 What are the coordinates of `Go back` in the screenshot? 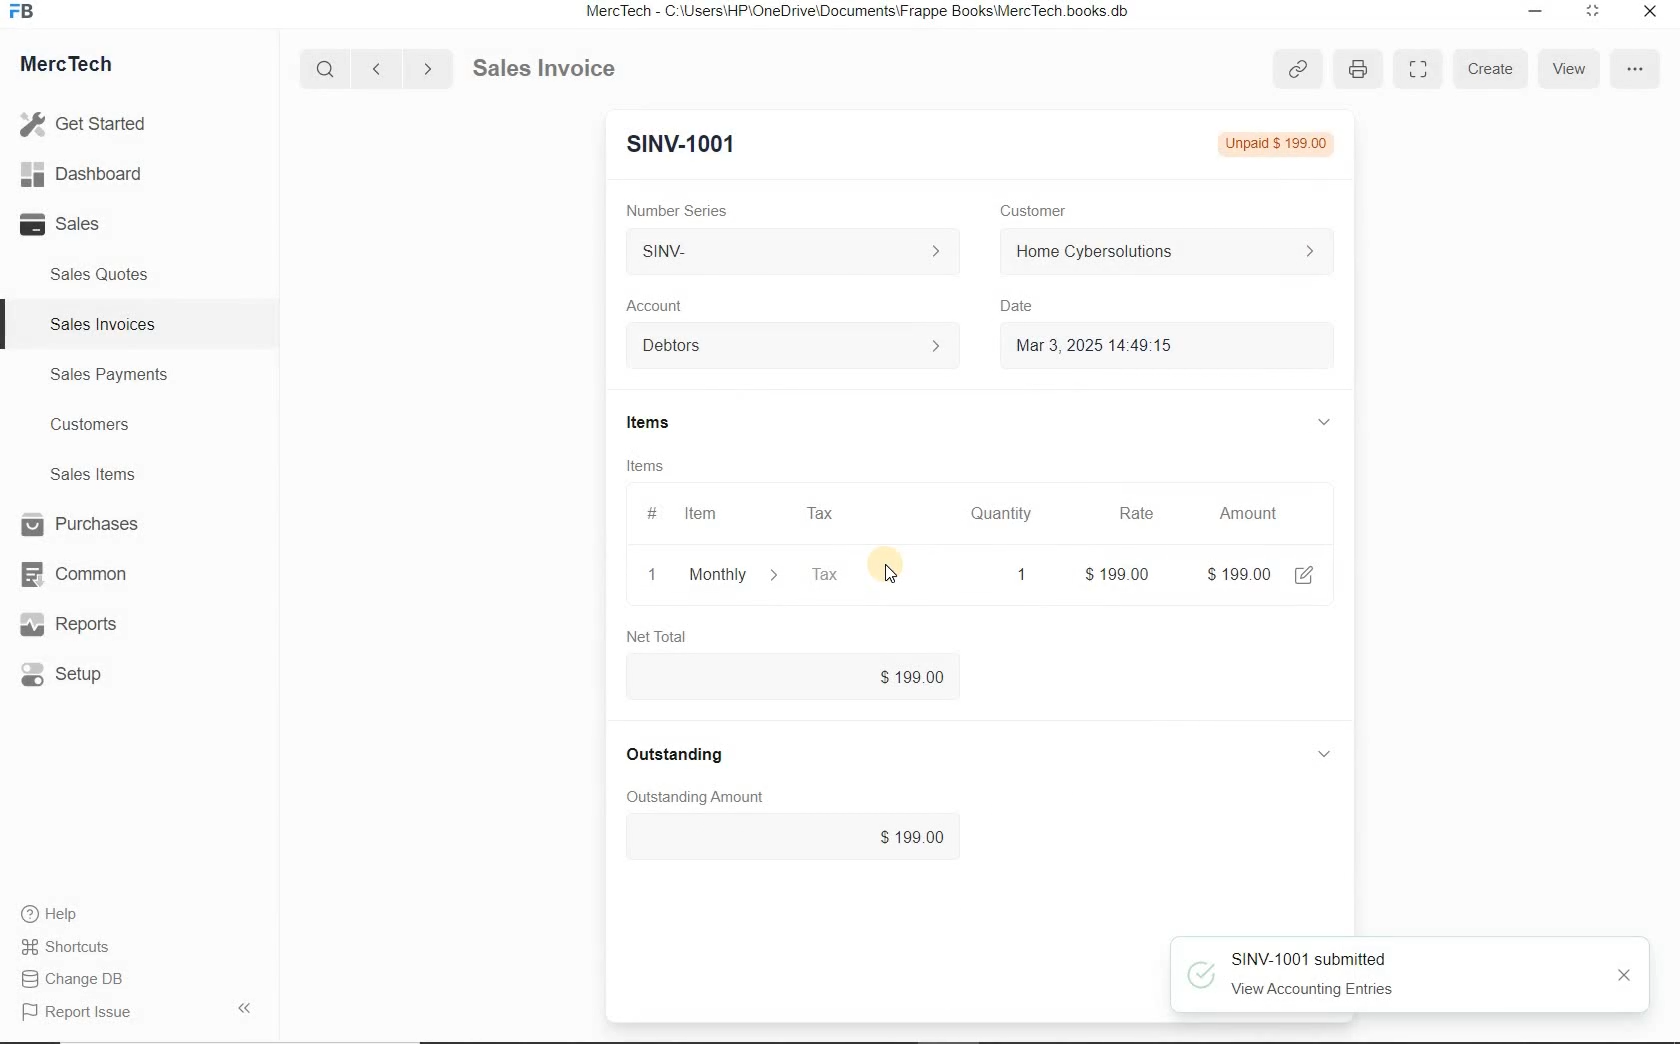 It's located at (379, 69).